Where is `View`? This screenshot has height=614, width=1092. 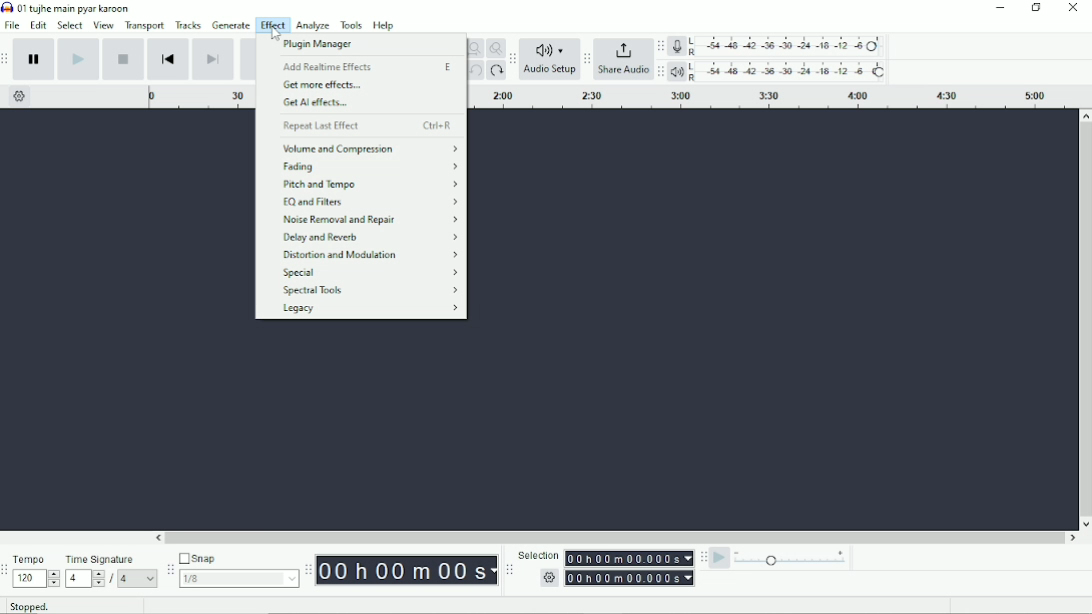 View is located at coordinates (104, 26).